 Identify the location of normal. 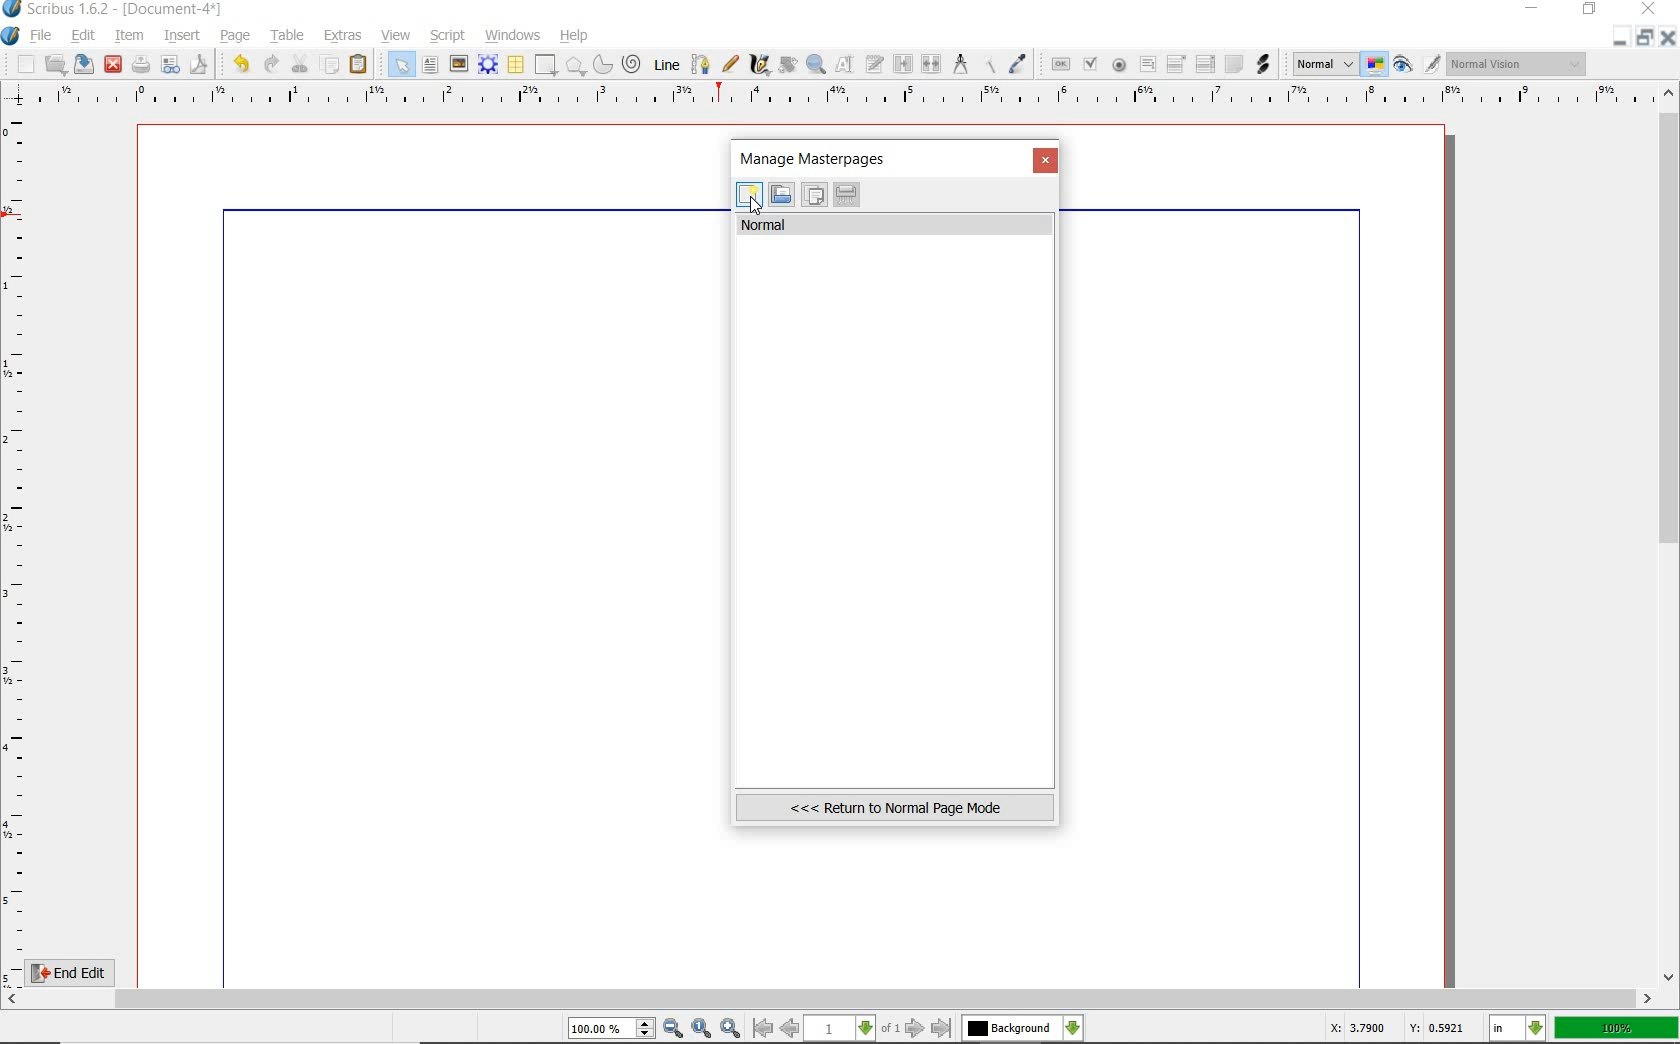
(896, 225).